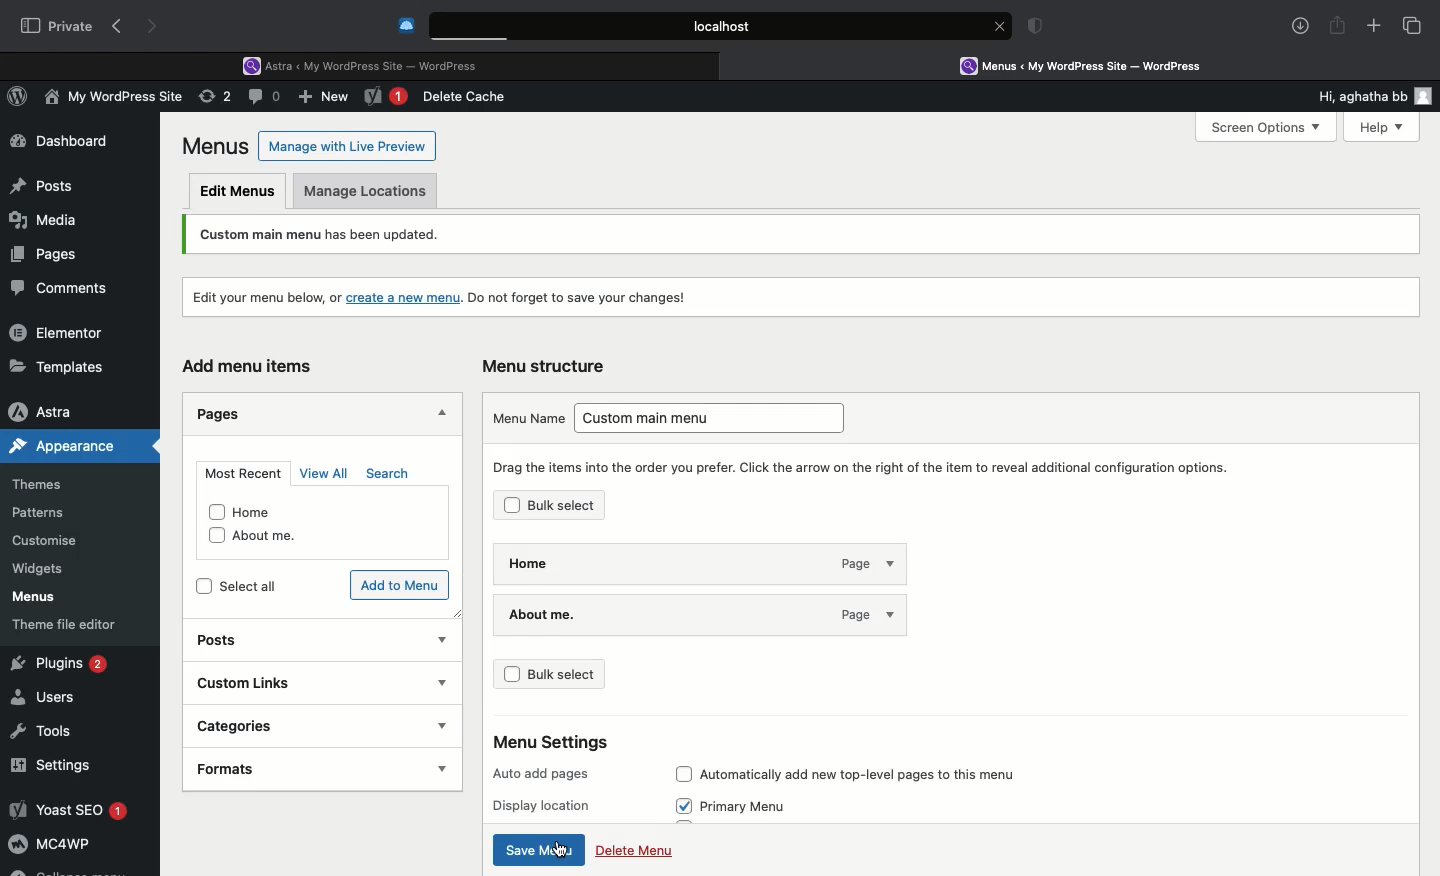 The width and height of the screenshot is (1440, 876). Describe the element at coordinates (436, 639) in the screenshot. I see `Show` at that location.